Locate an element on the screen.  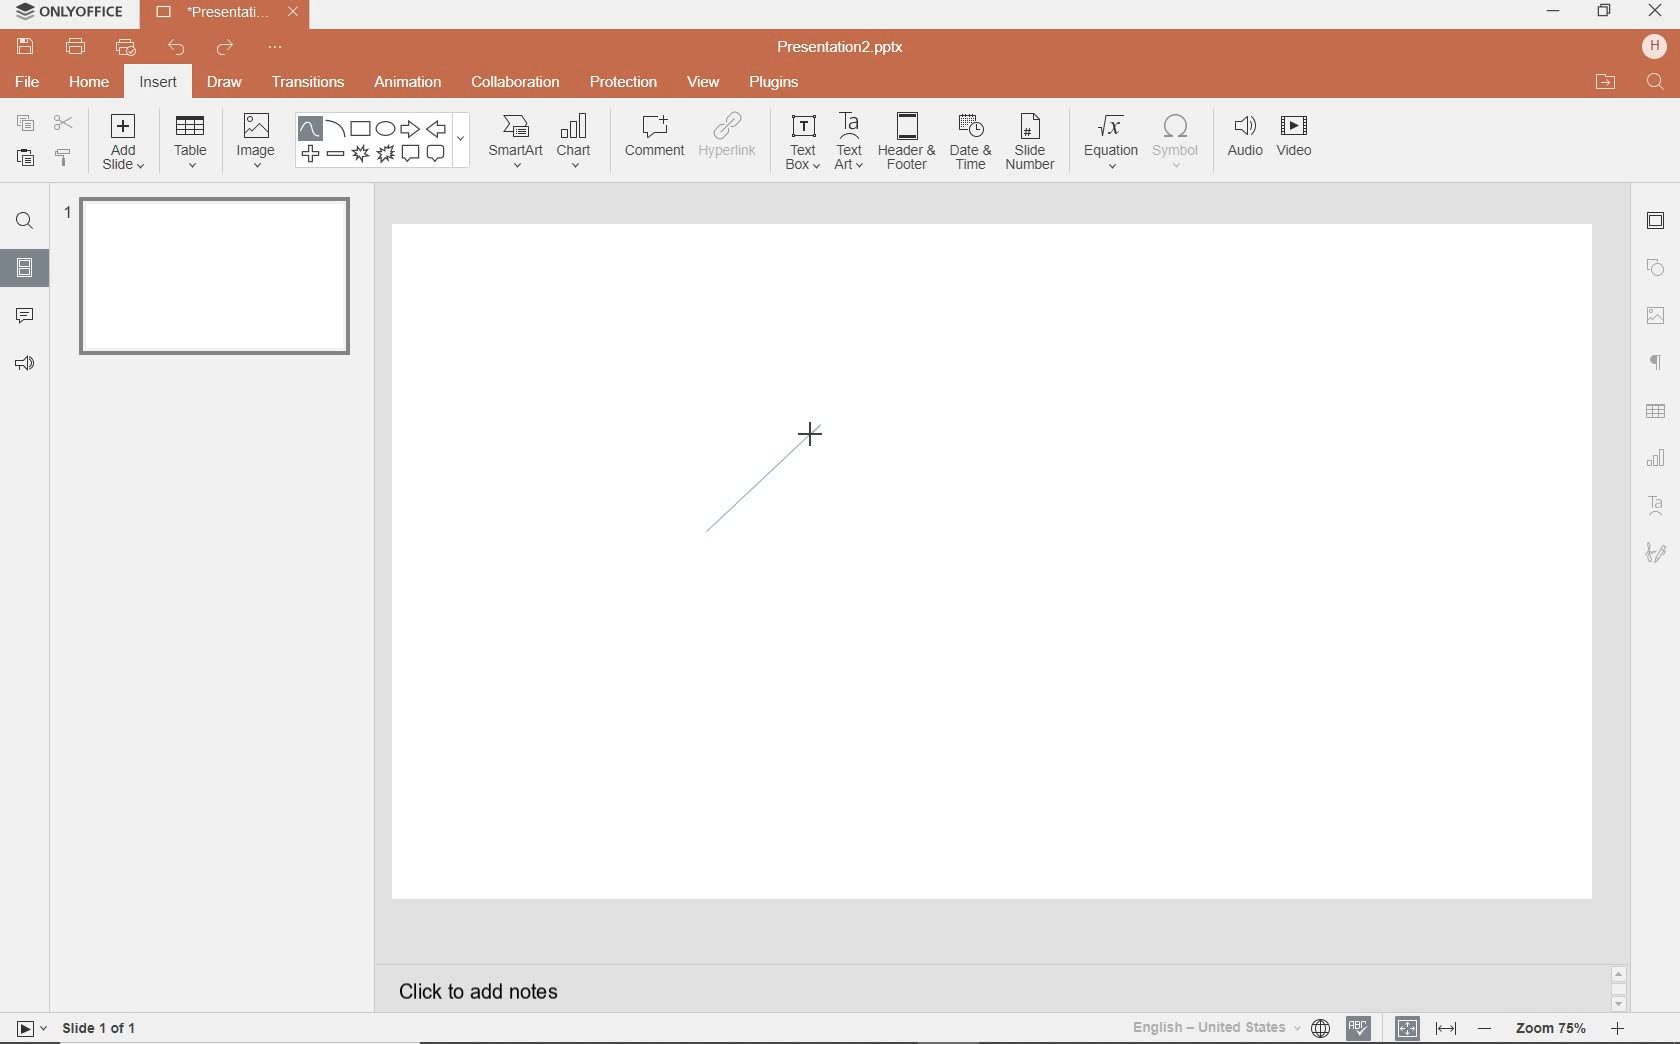
COLLABORATION is located at coordinates (516, 81).